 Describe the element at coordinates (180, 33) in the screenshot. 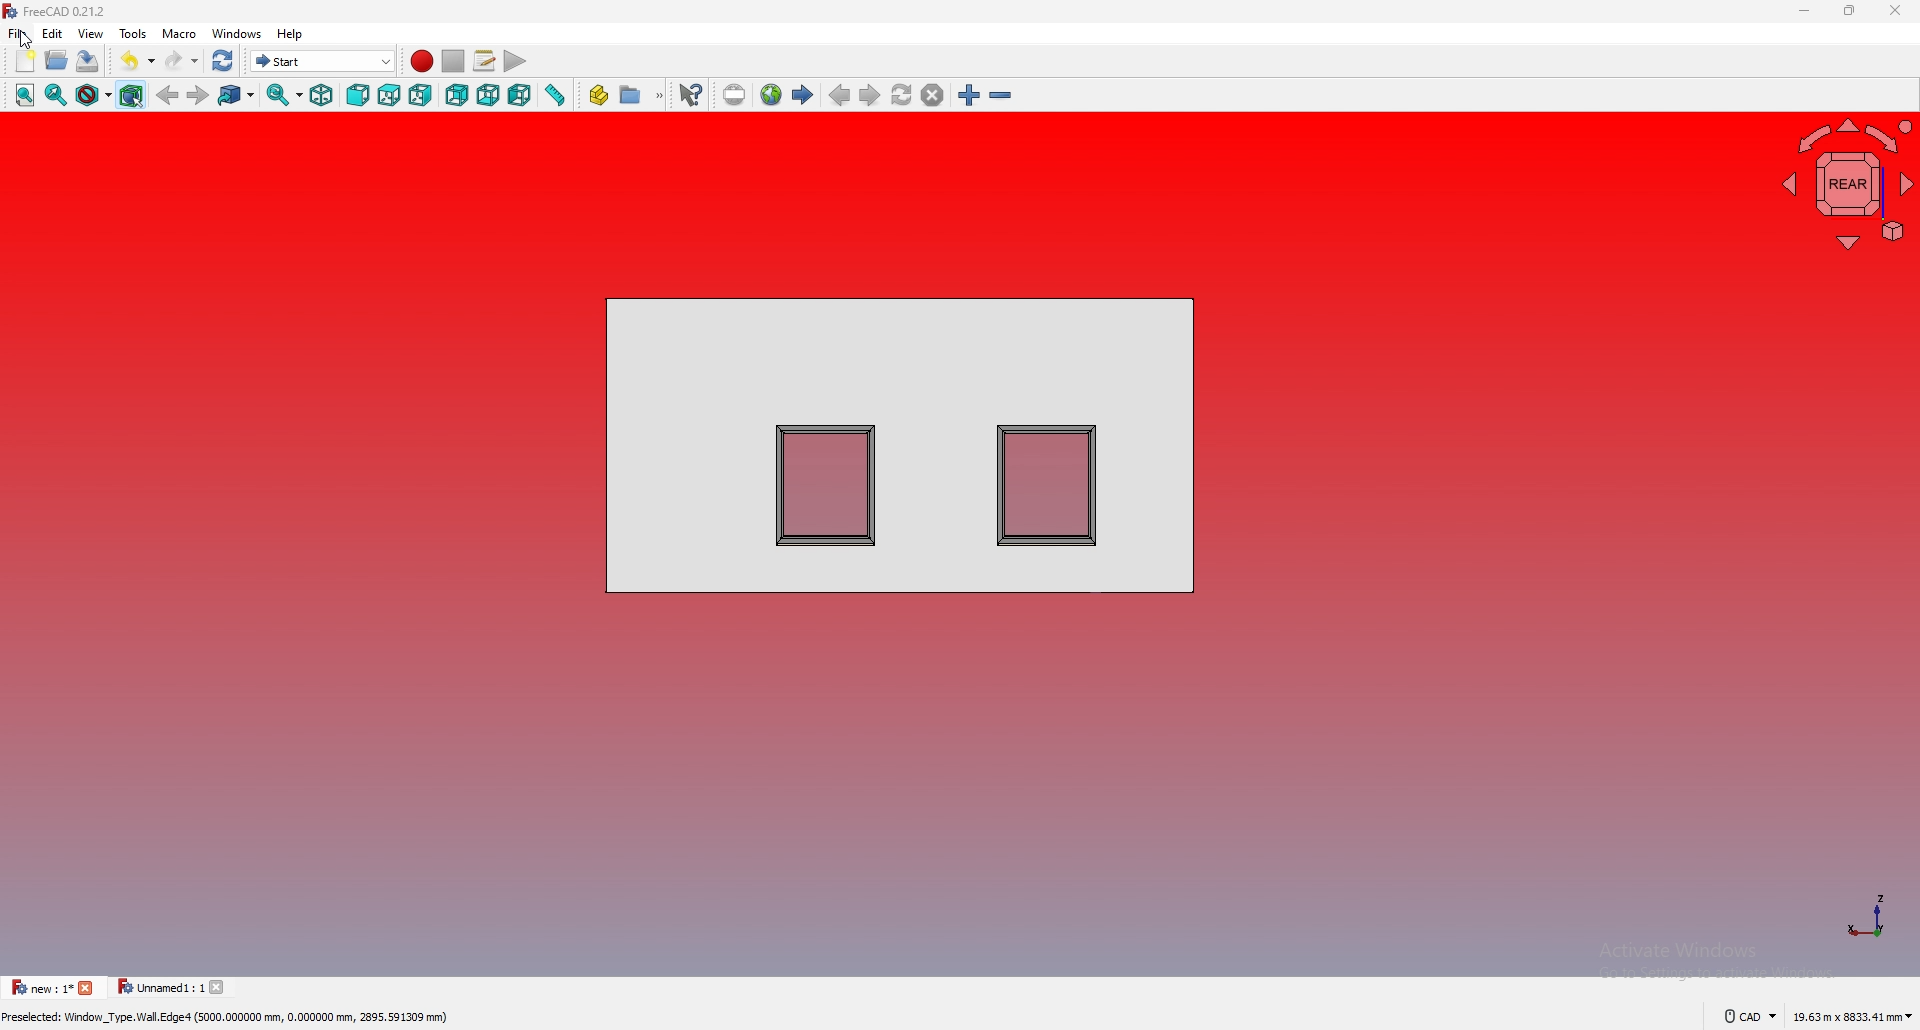

I see `macro` at that location.